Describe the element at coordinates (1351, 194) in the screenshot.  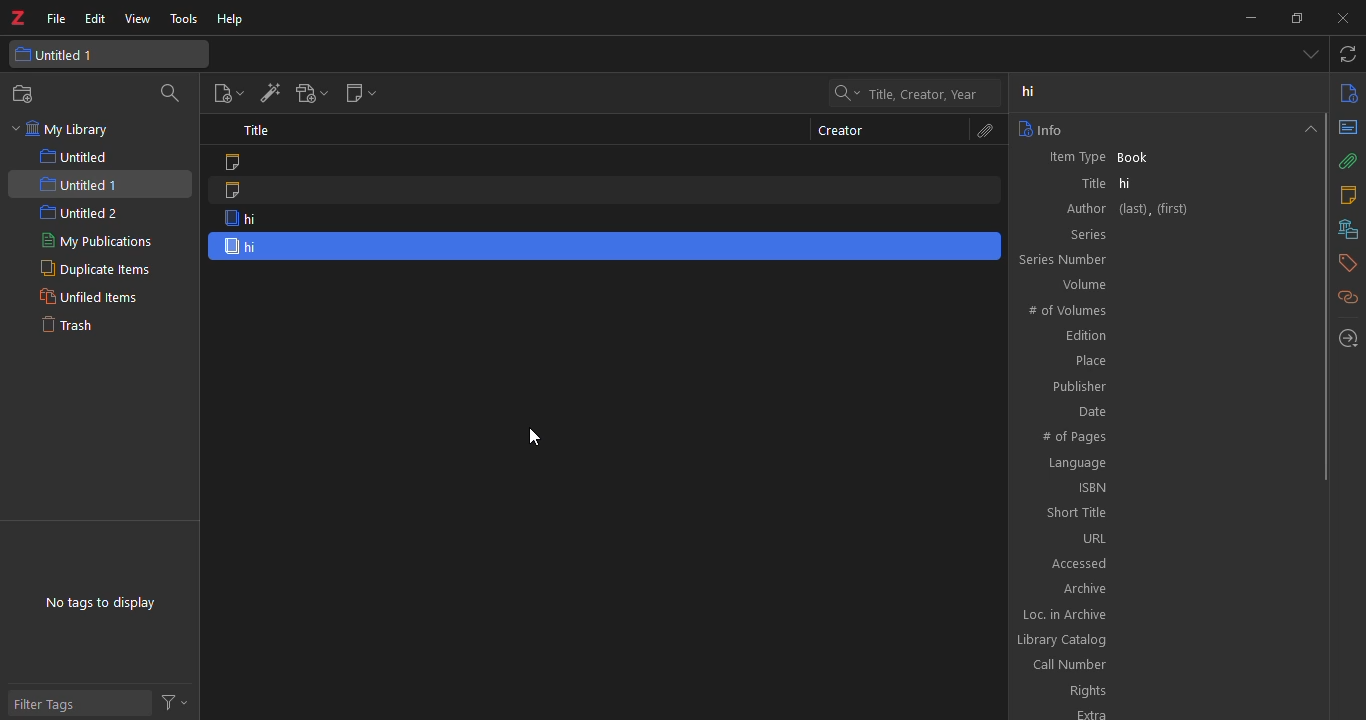
I see `notes` at that location.